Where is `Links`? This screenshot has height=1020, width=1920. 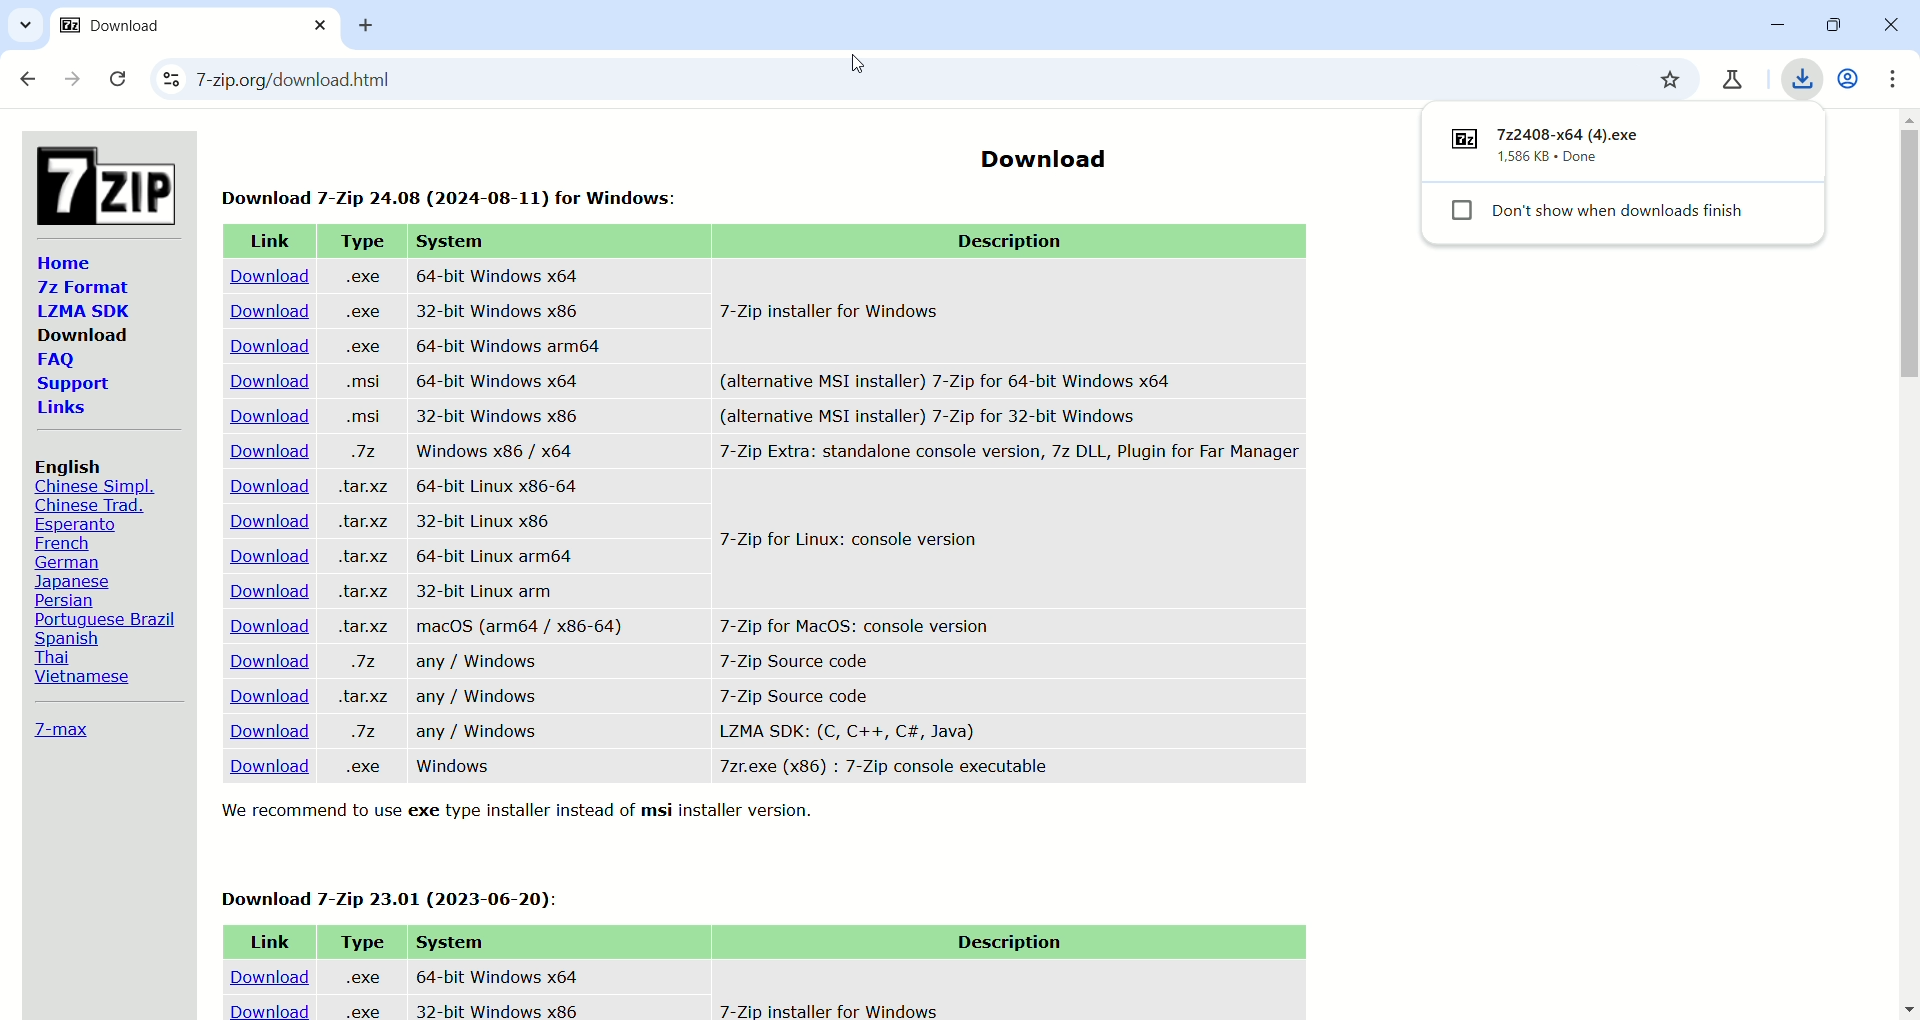 Links is located at coordinates (64, 409).